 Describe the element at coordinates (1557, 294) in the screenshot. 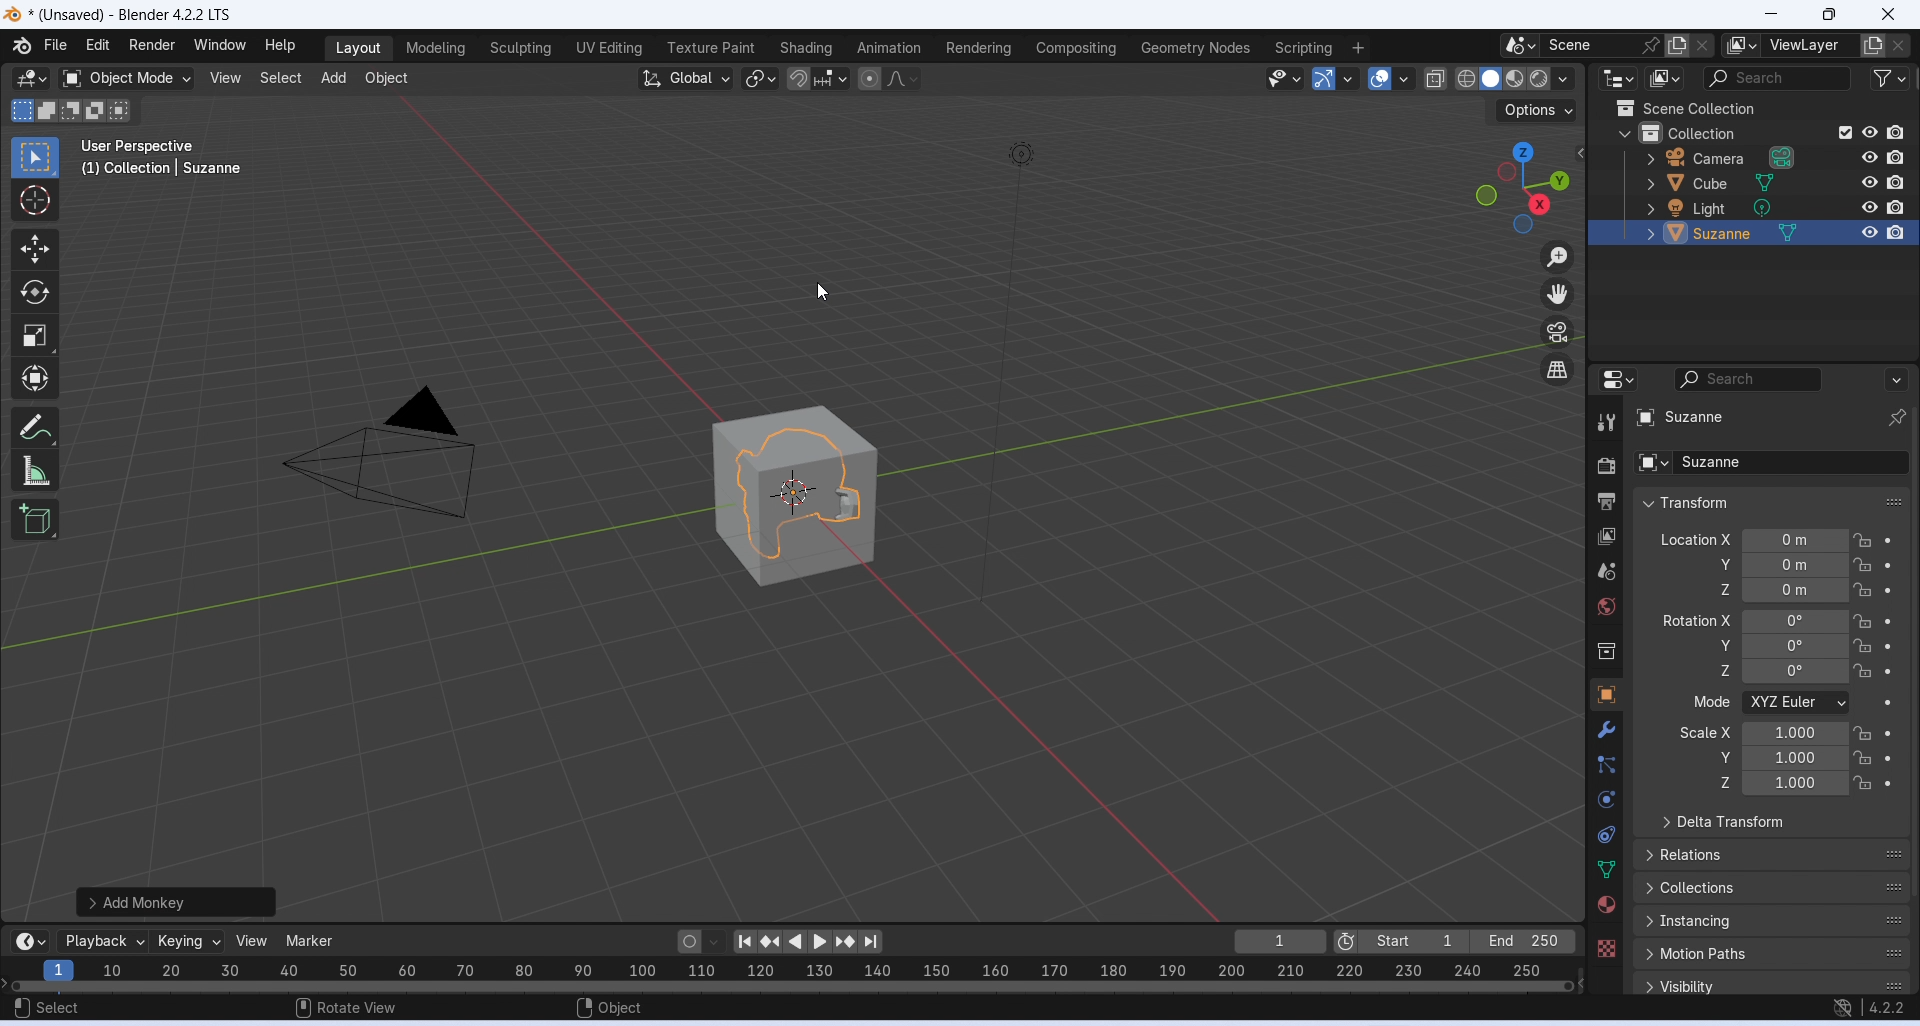

I see `Move the view` at that location.